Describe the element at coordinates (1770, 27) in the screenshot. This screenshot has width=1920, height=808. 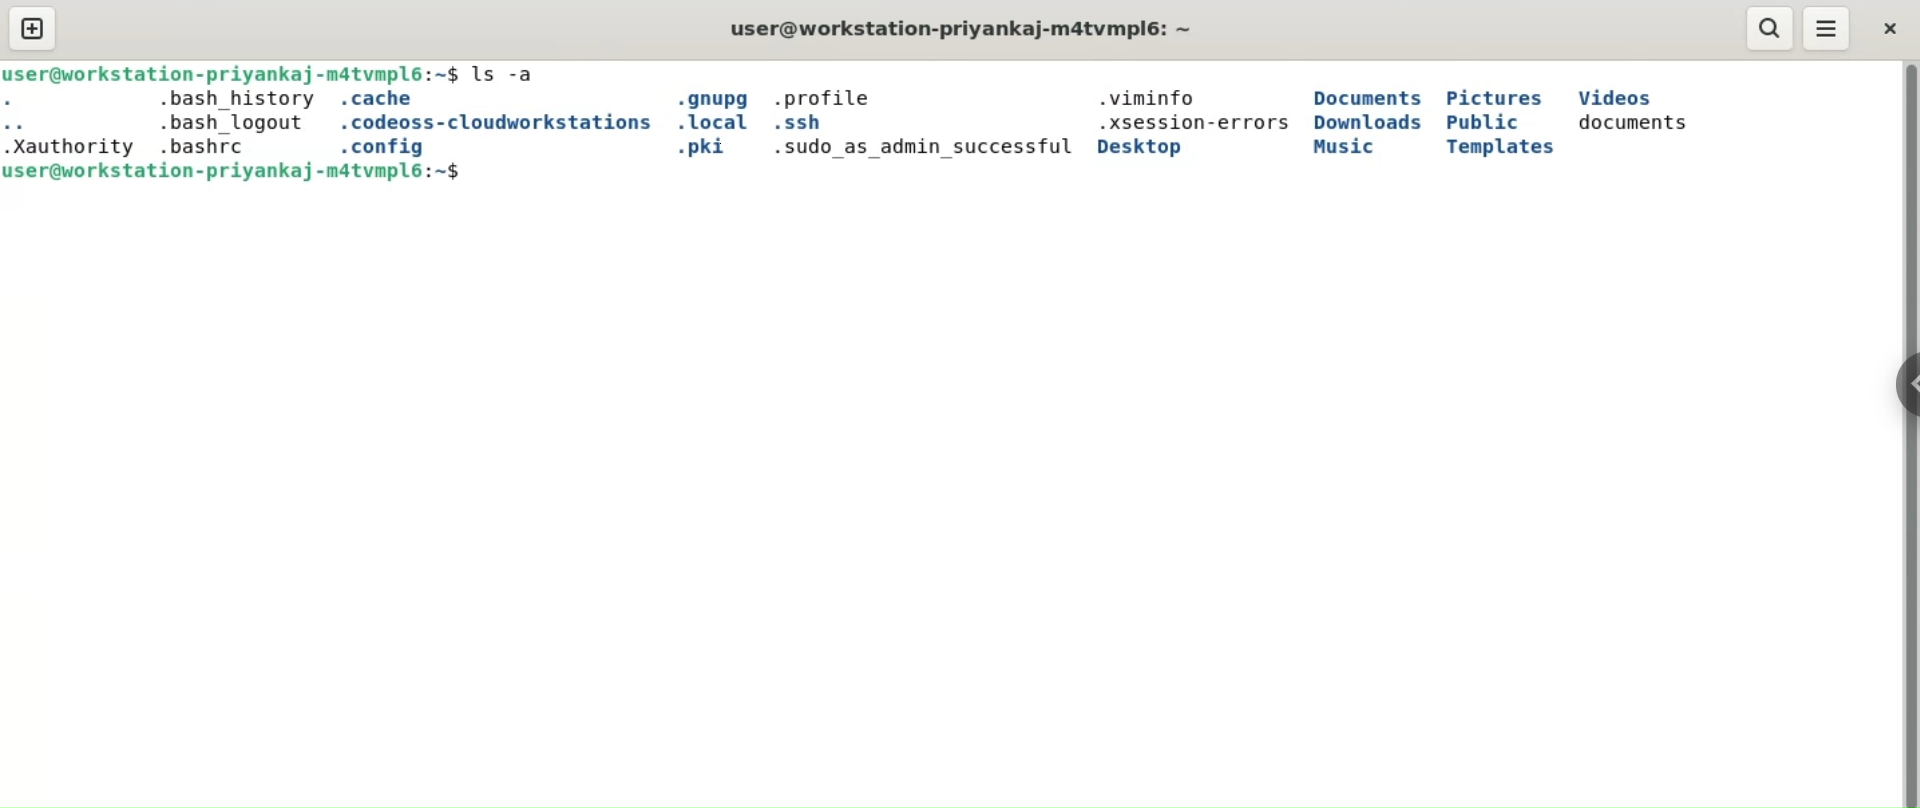
I see `search` at that location.